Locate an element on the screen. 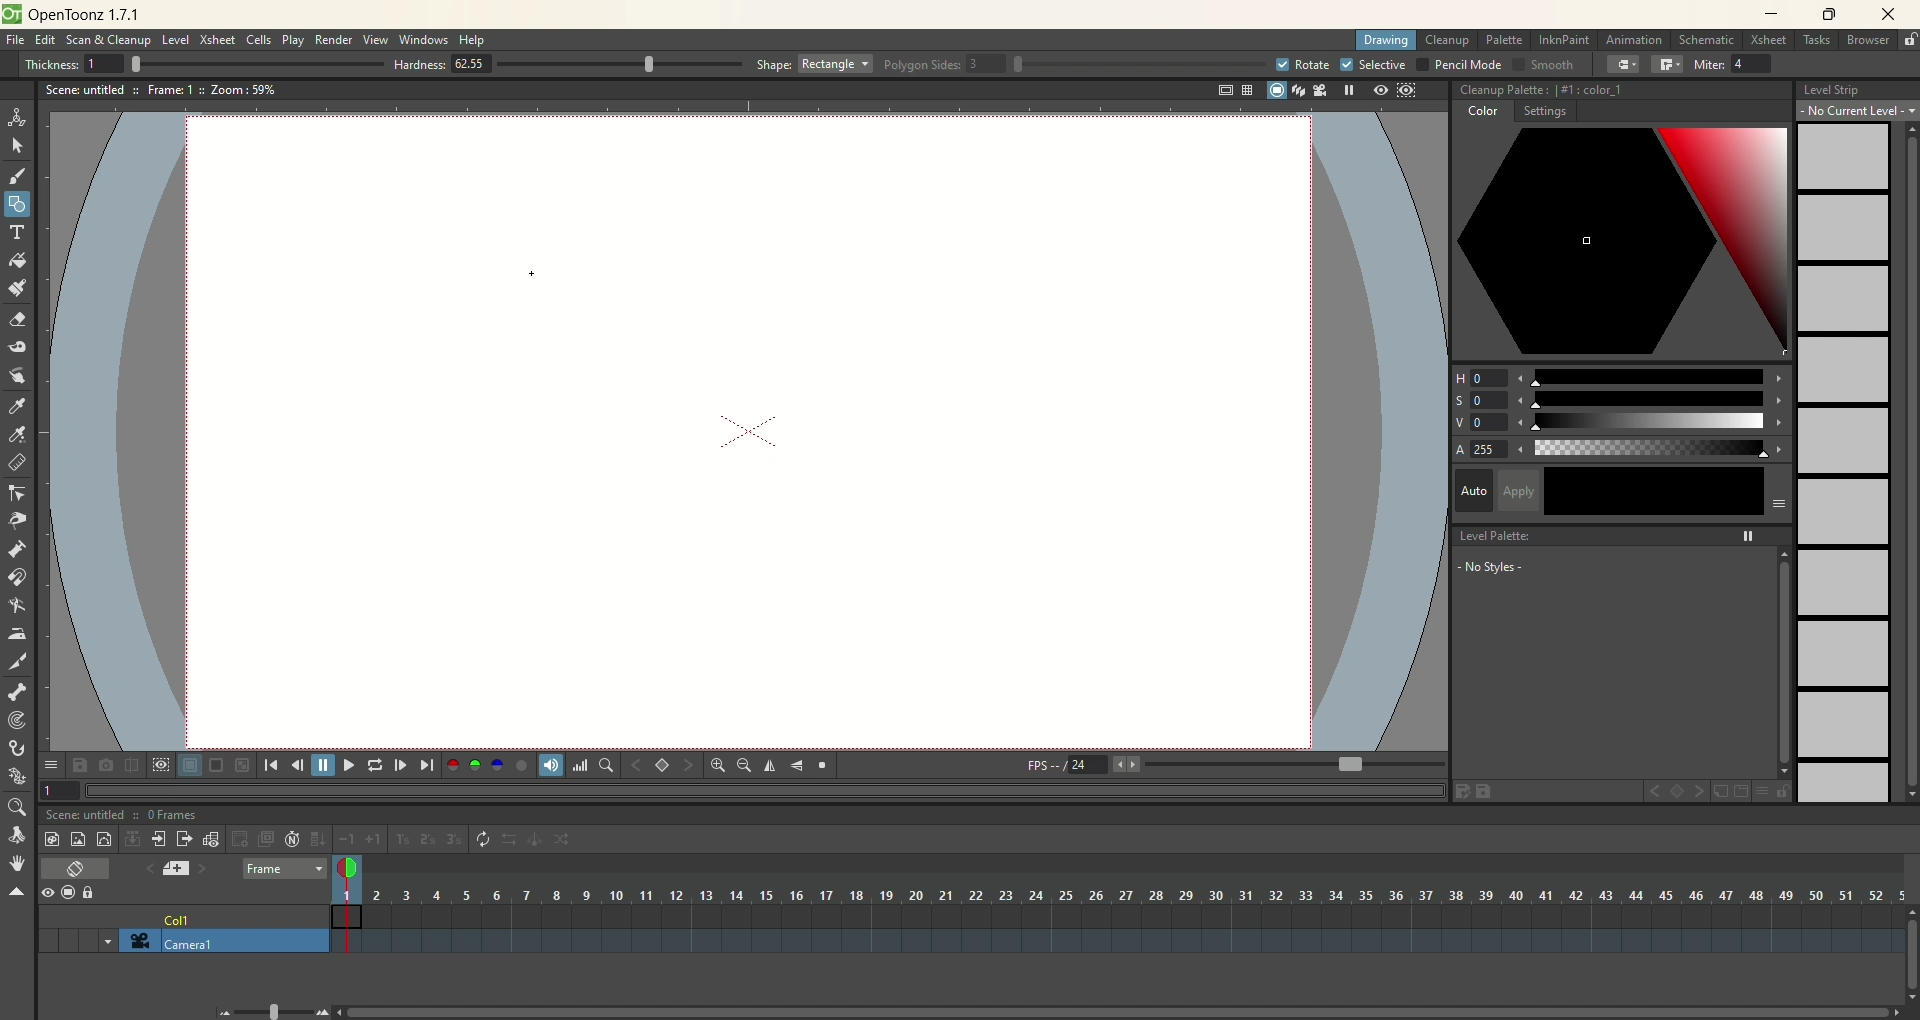 The image size is (1920, 1020). camera view is located at coordinates (1315, 90).